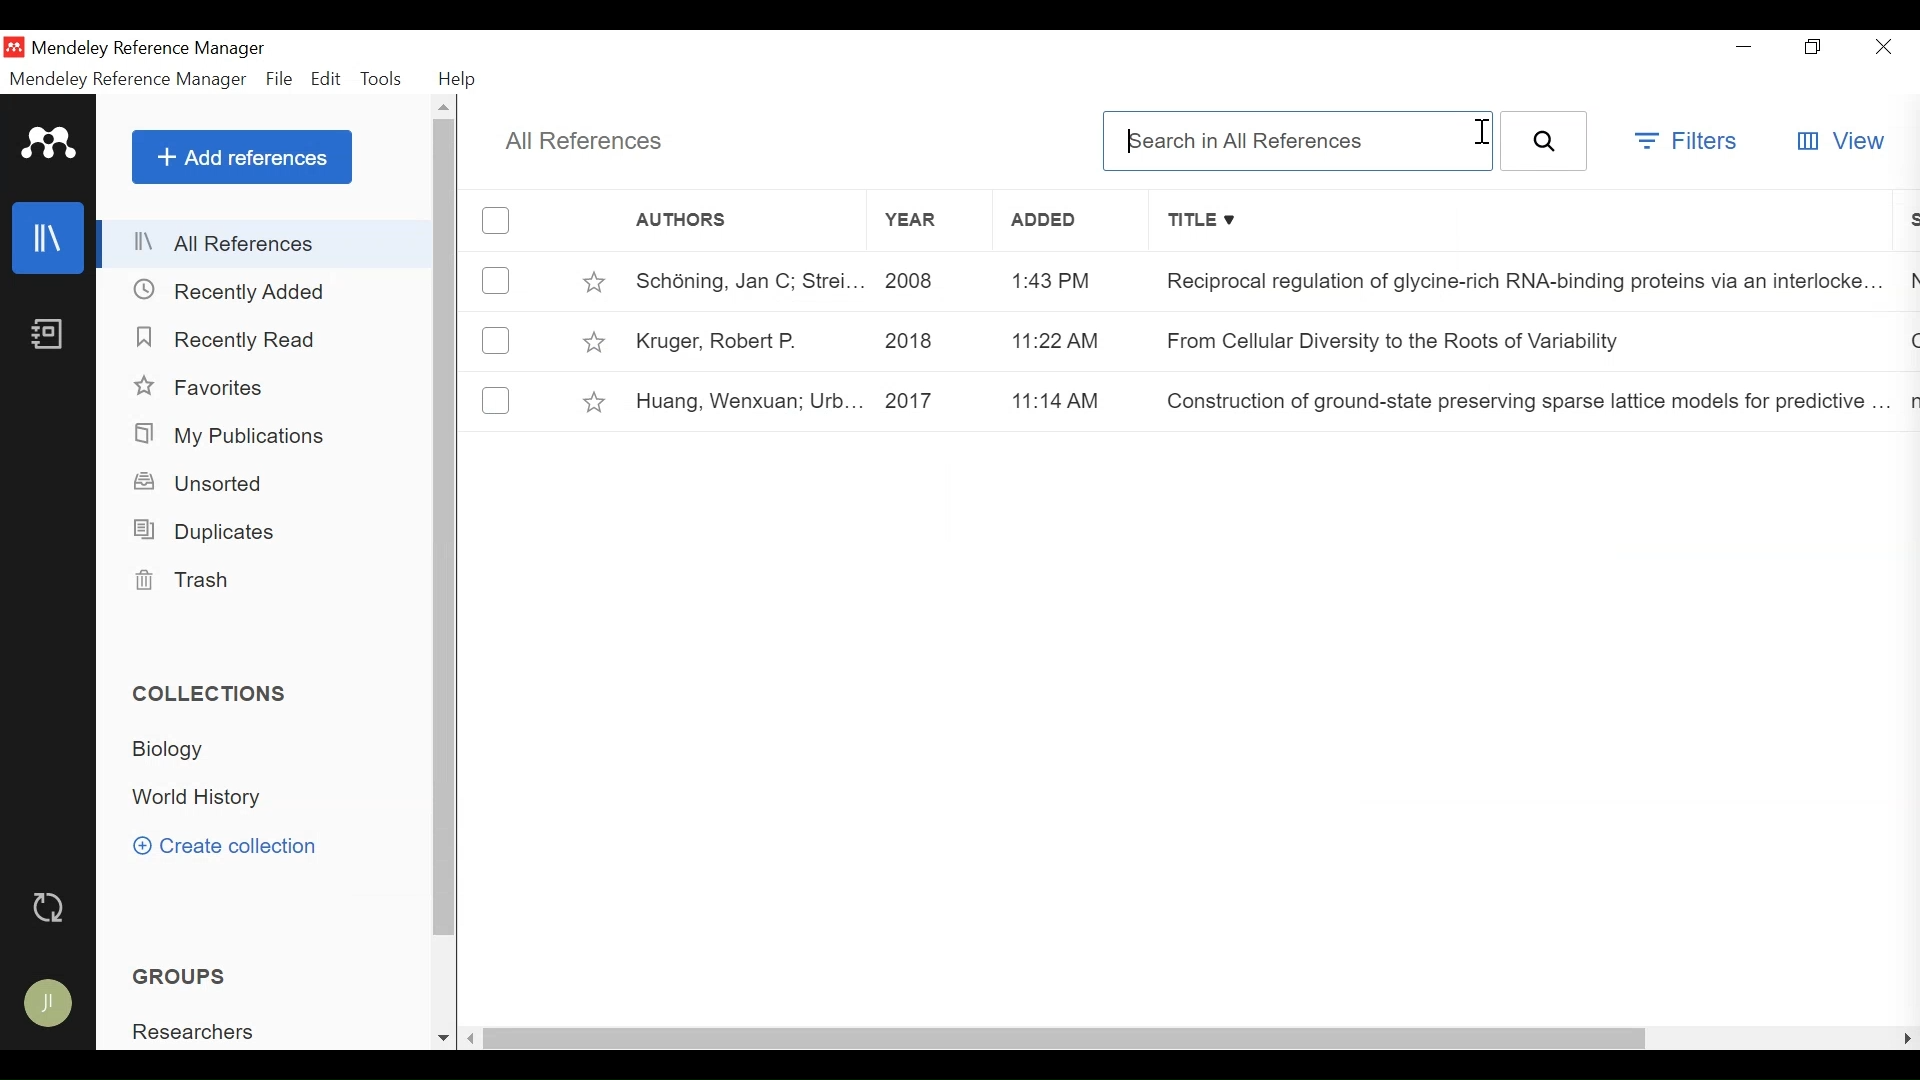 Image resolution: width=1920 pixels, height=1080 pixels. What do you see at coordinates (1510, 282) in the screenshot?
I see `Reciprocal regulation of glycine-rich RNA-binding proteins via an interlocke.` at bounding box center [1510, 282].